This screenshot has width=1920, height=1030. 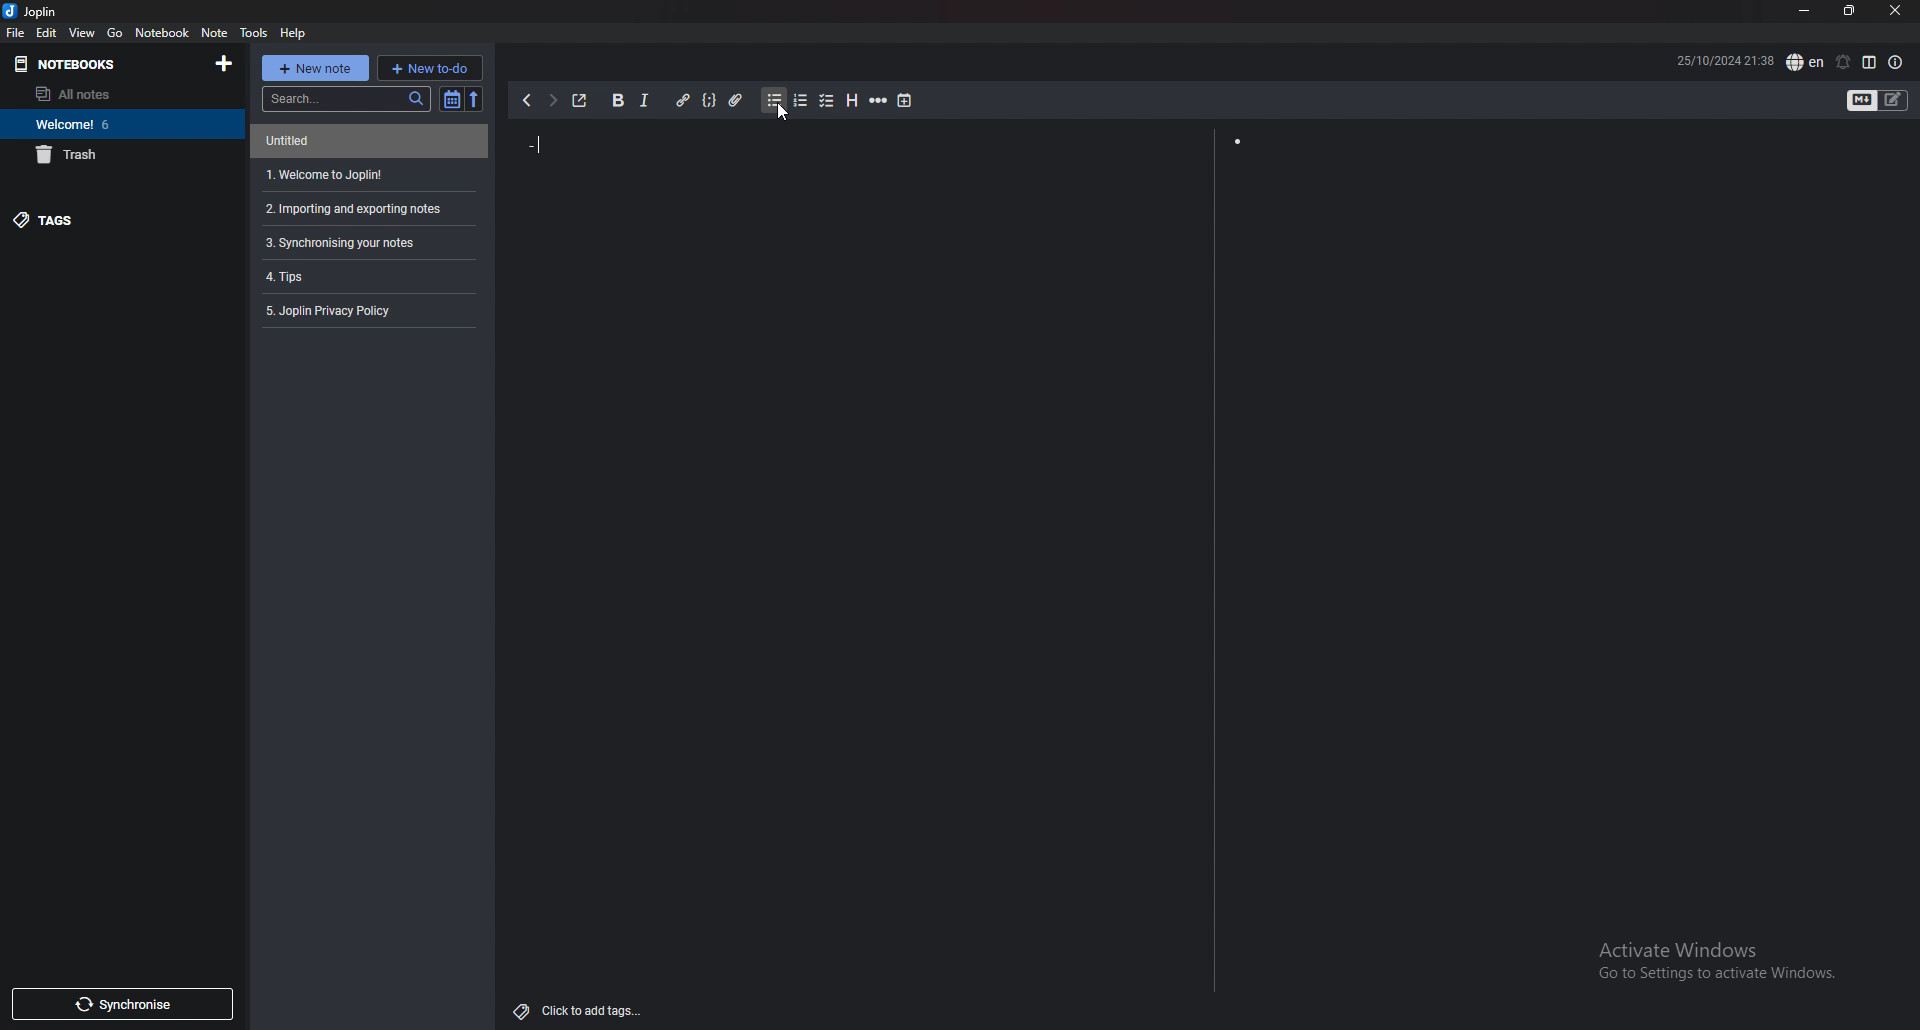 What do you see at coordinates (552, 100) in the screenshot?
I see `forward` at bounding box center [552, 100].